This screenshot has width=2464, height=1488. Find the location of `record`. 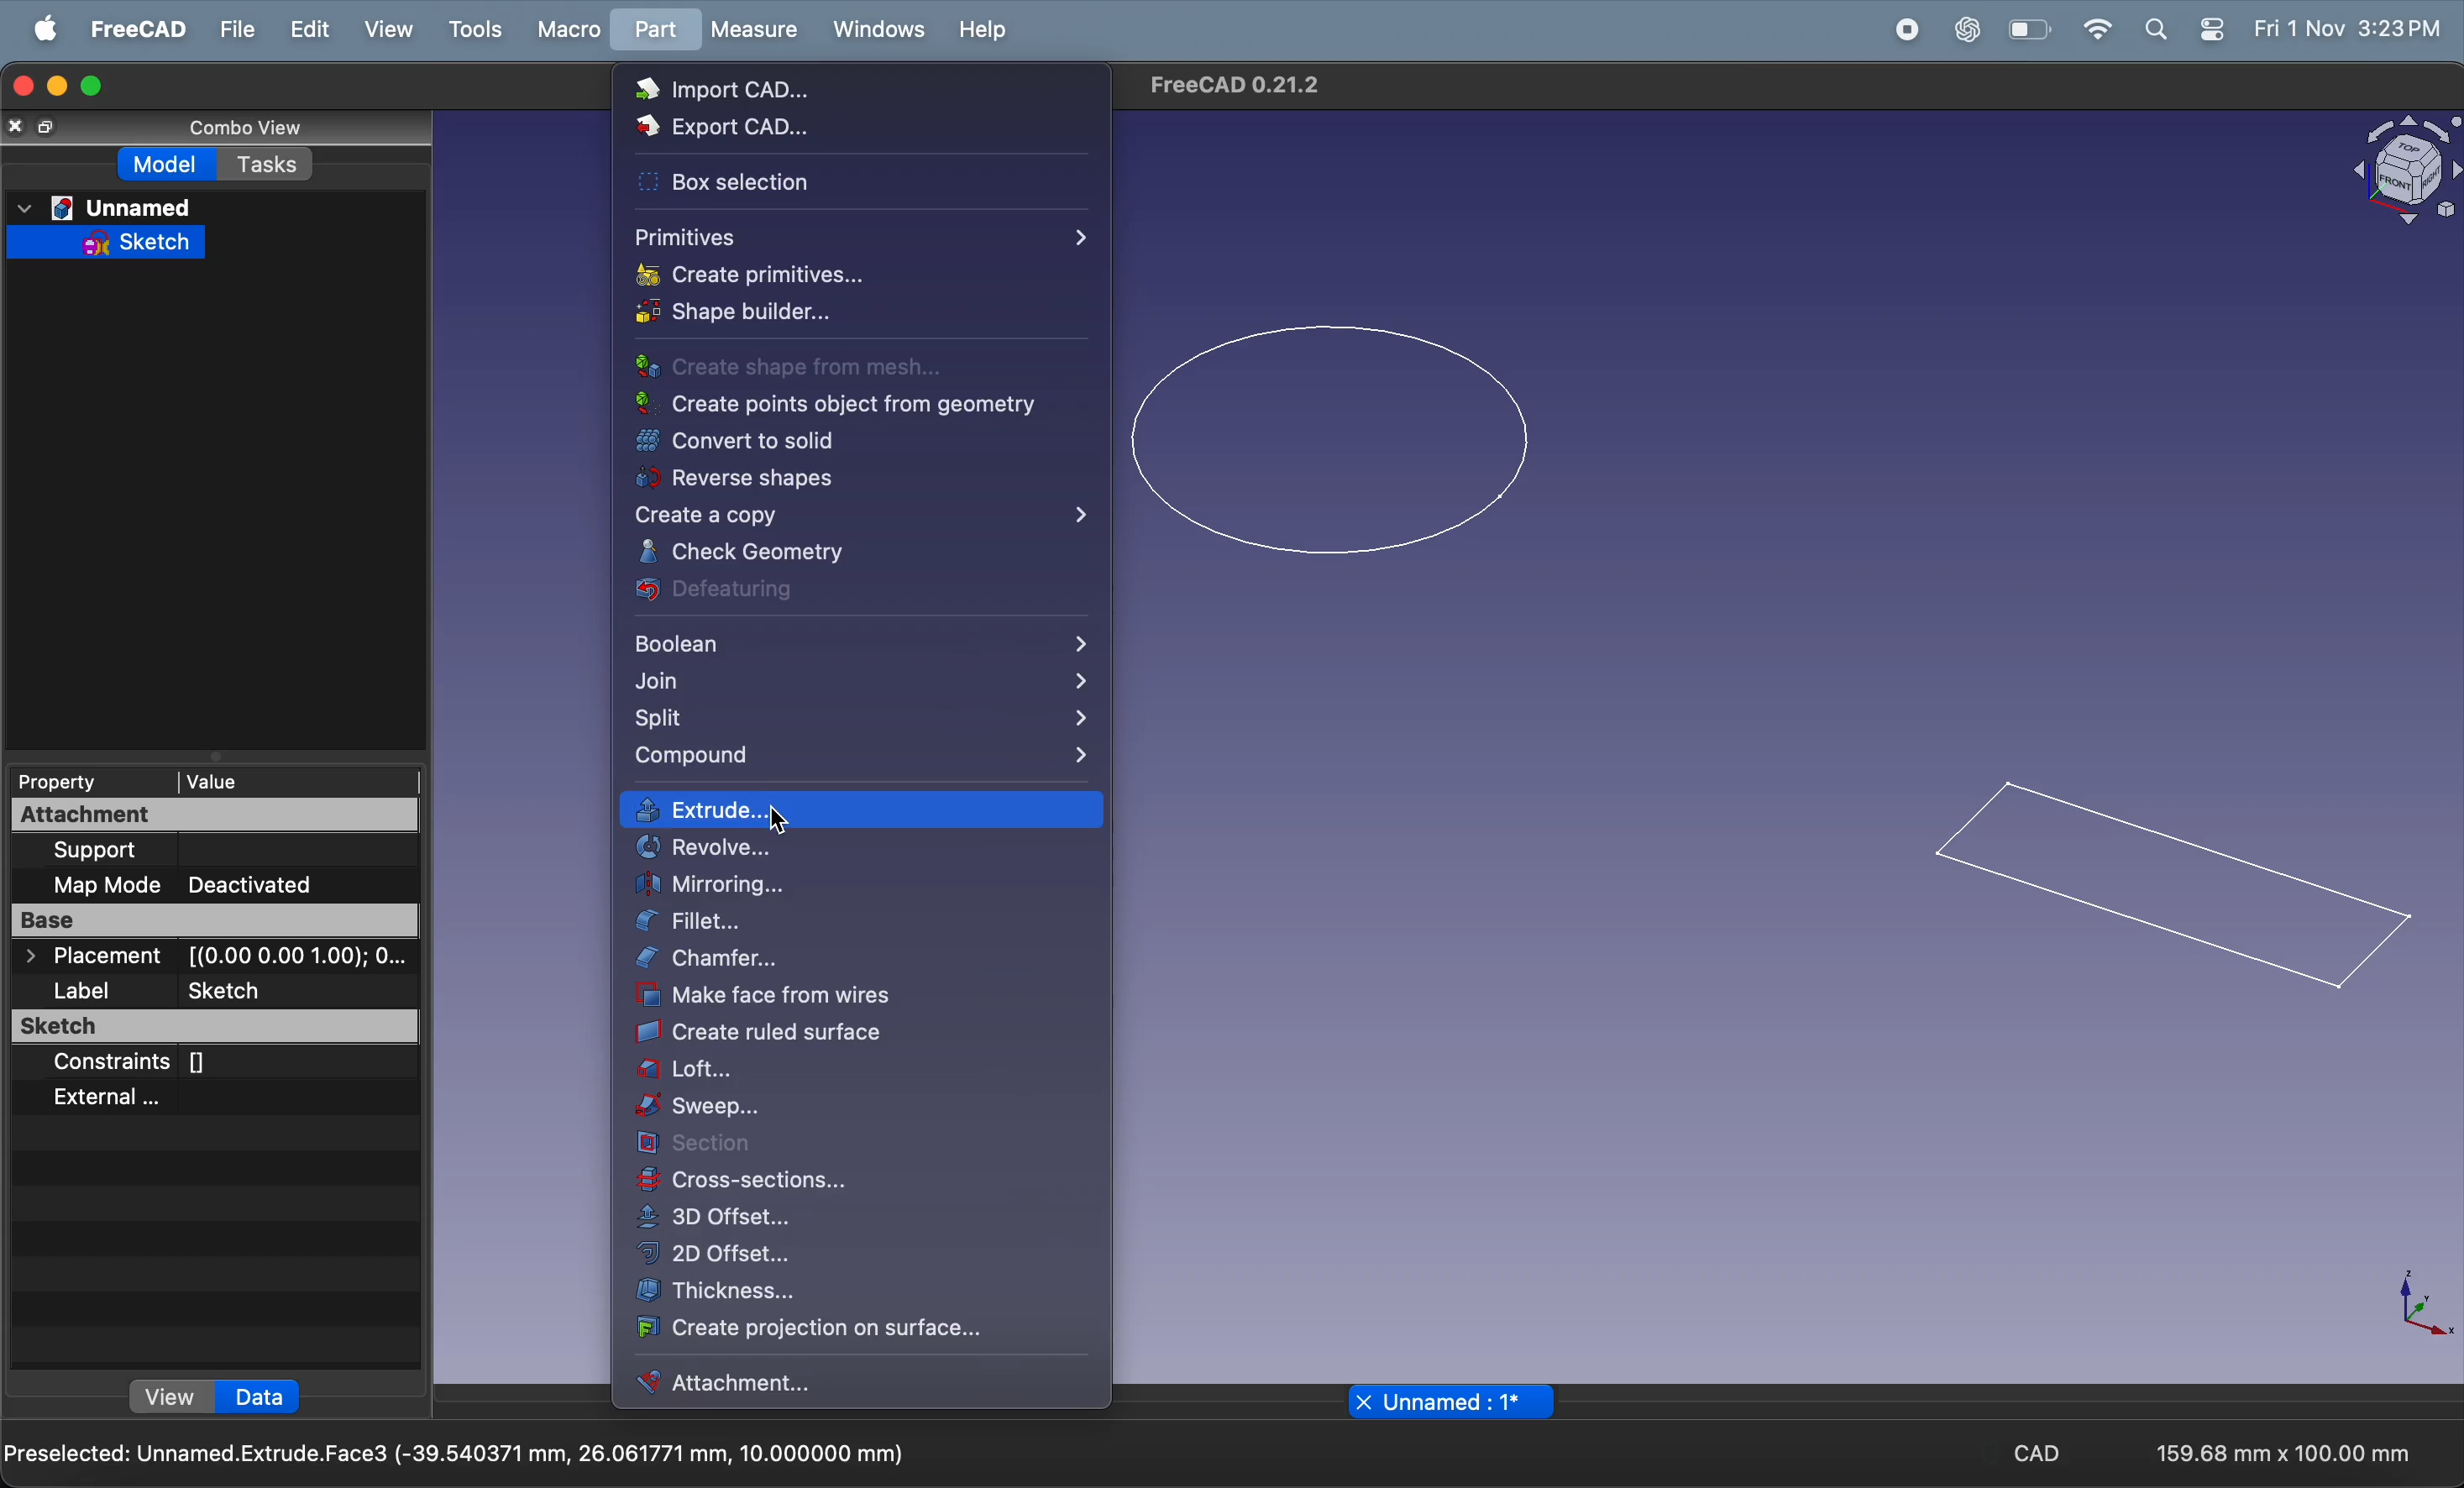

record is located at coordinates (1902, 29).